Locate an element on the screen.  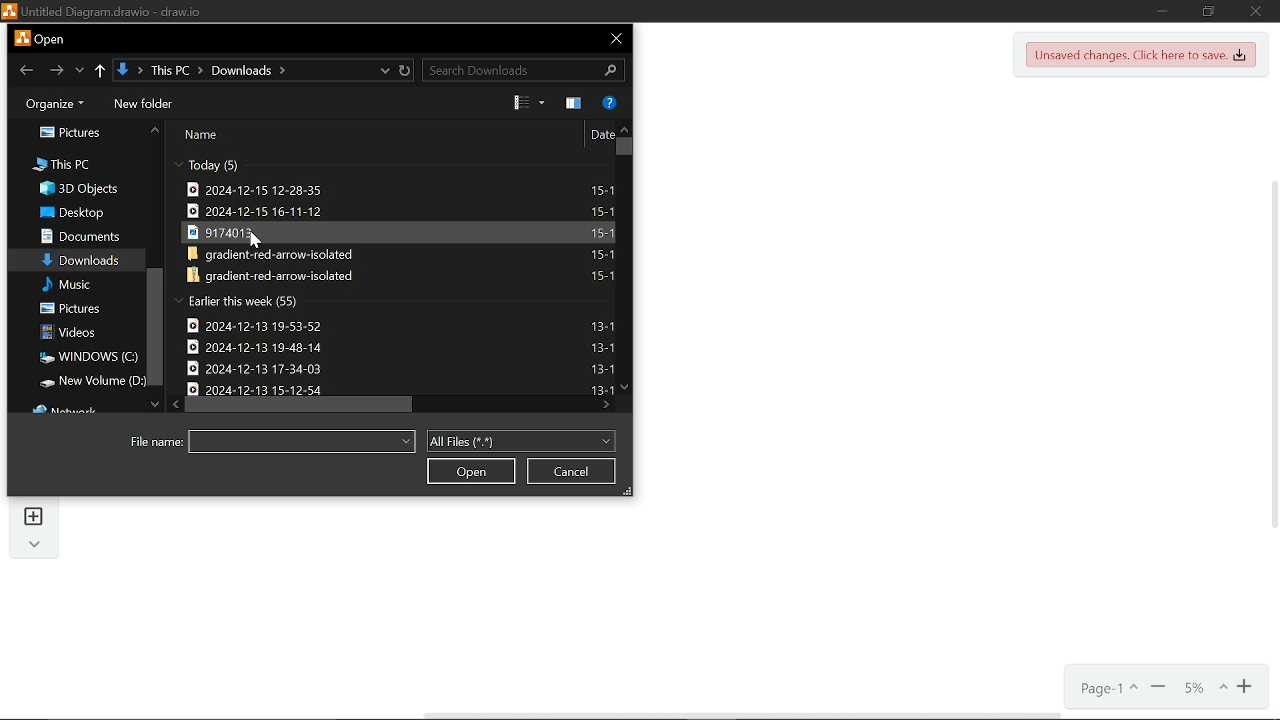
logo is located at coordinates (23, 39).